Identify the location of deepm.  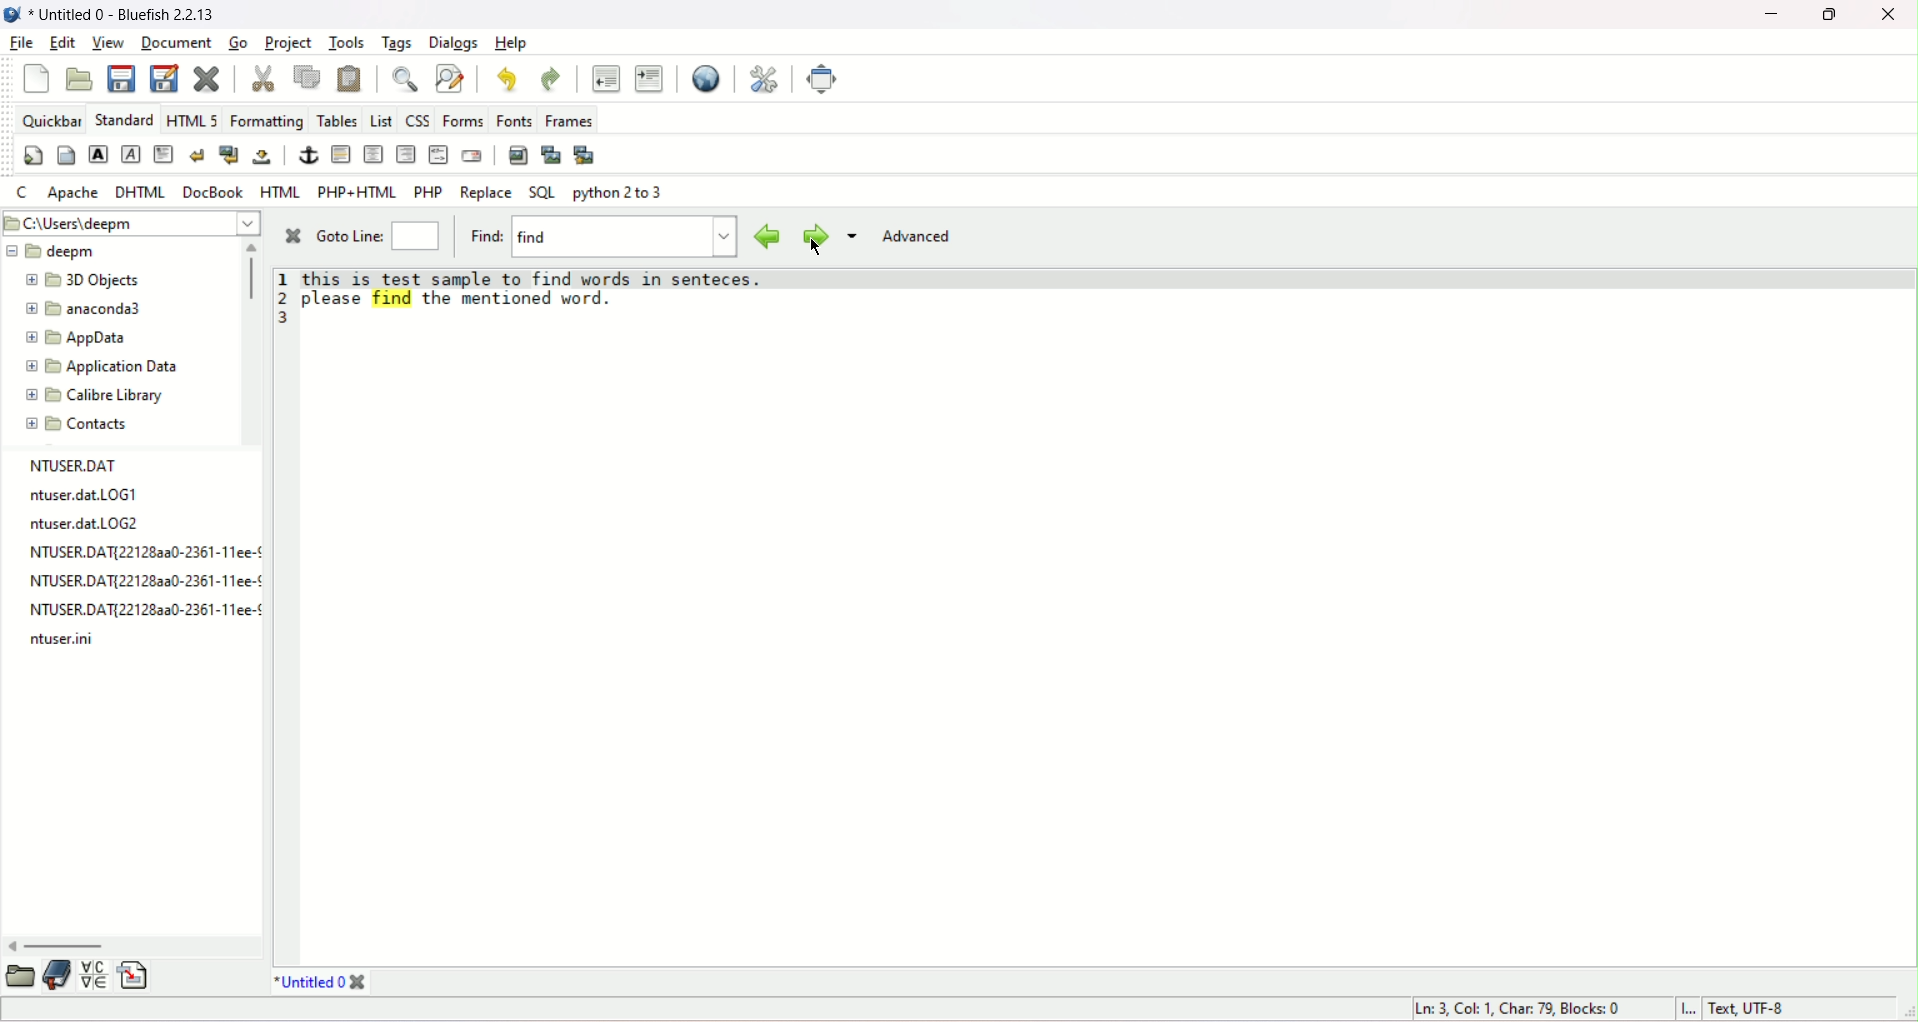
(56, 252).